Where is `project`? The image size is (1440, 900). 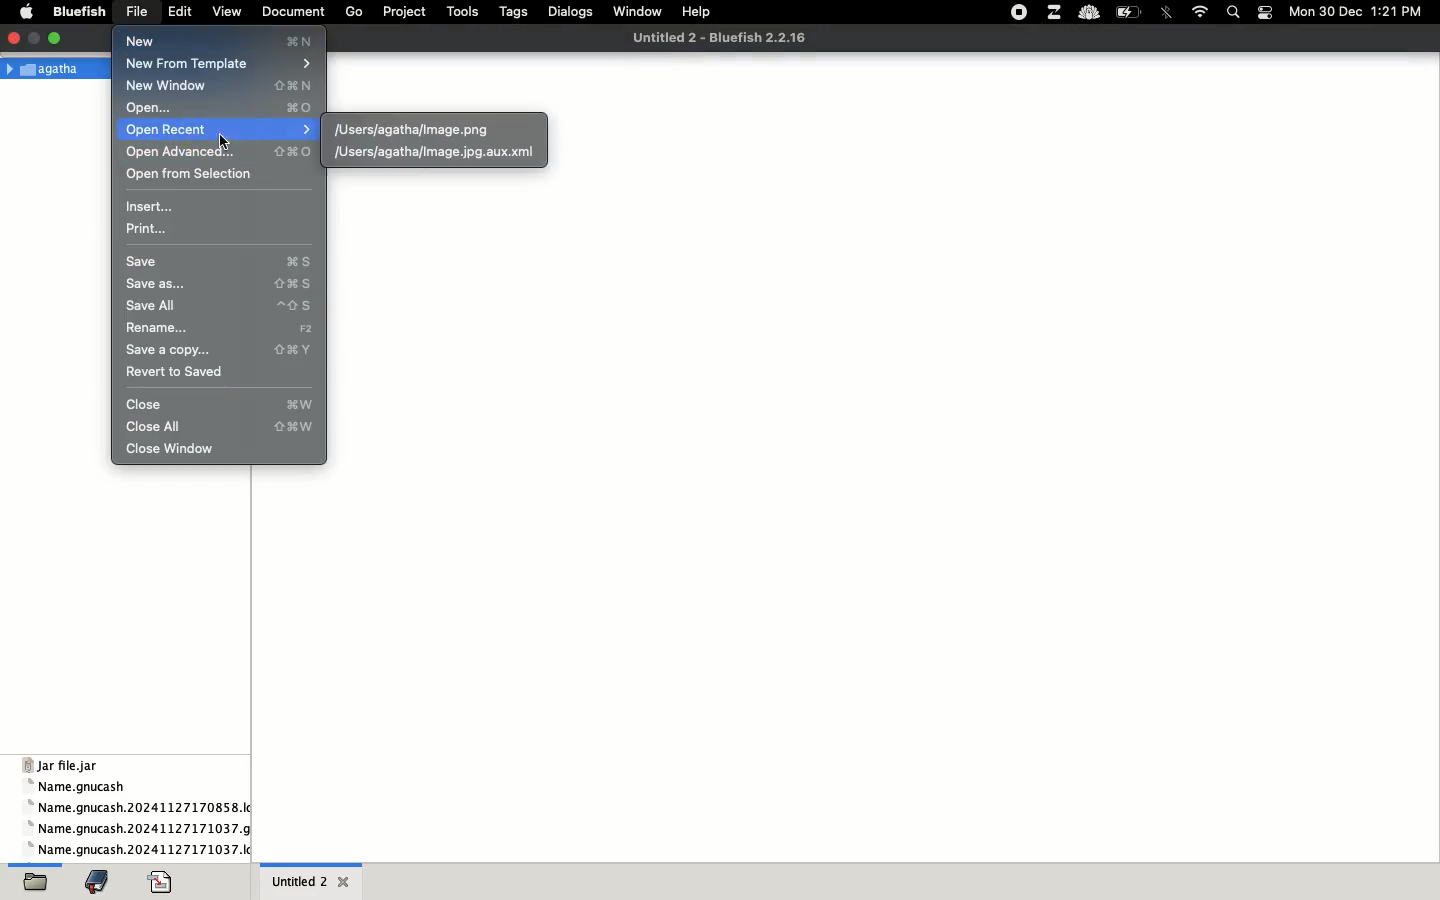
project is located at coordinates (407, 11).